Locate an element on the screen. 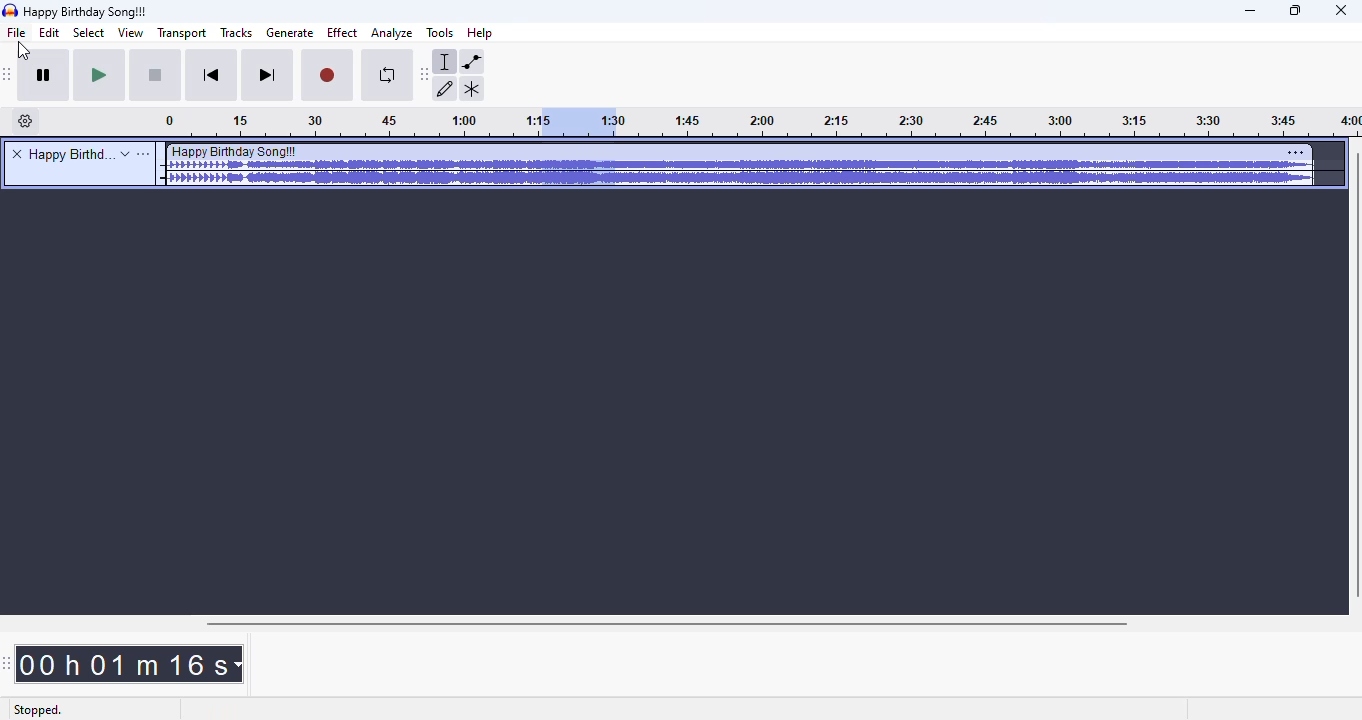 The height and width of the screenshot is (720, 1362). envelope tool is located at coordinates (472, 62).